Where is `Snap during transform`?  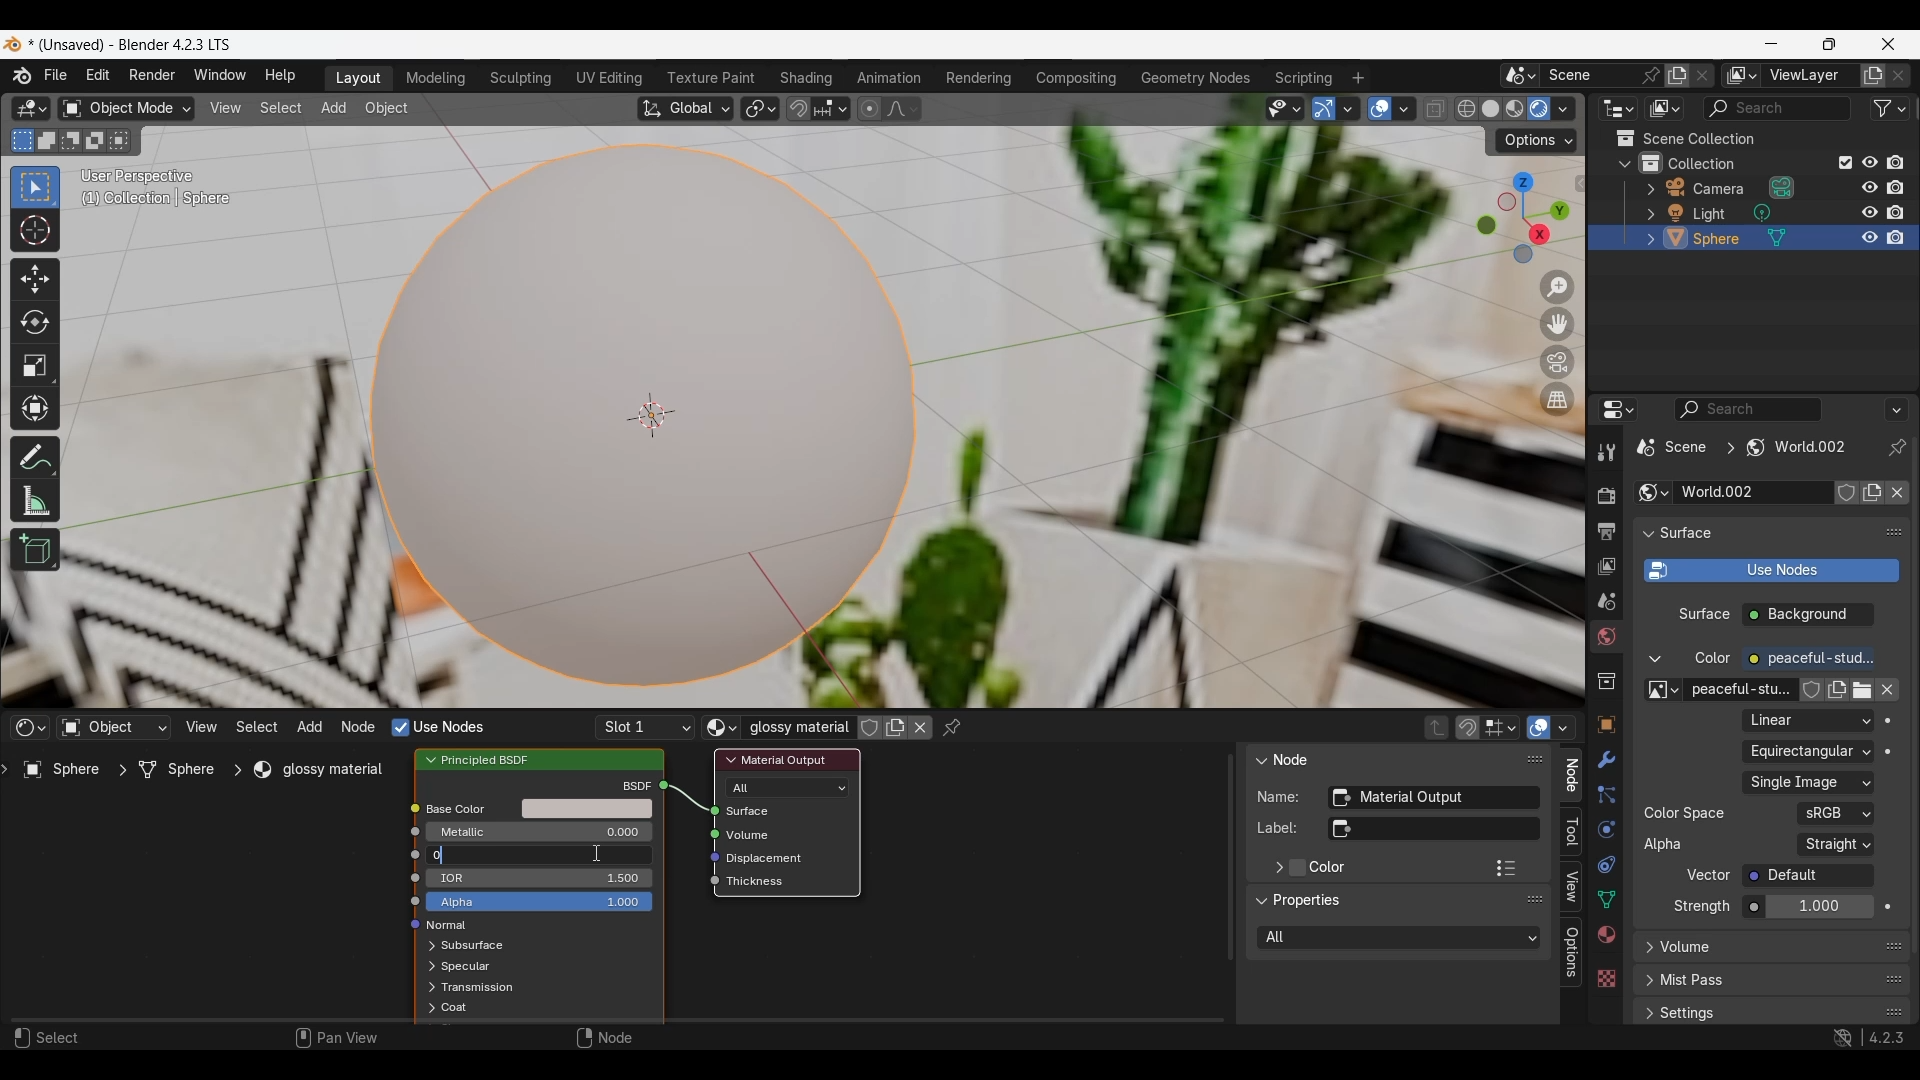
Snap during transform is located at coordinates (798, 108).